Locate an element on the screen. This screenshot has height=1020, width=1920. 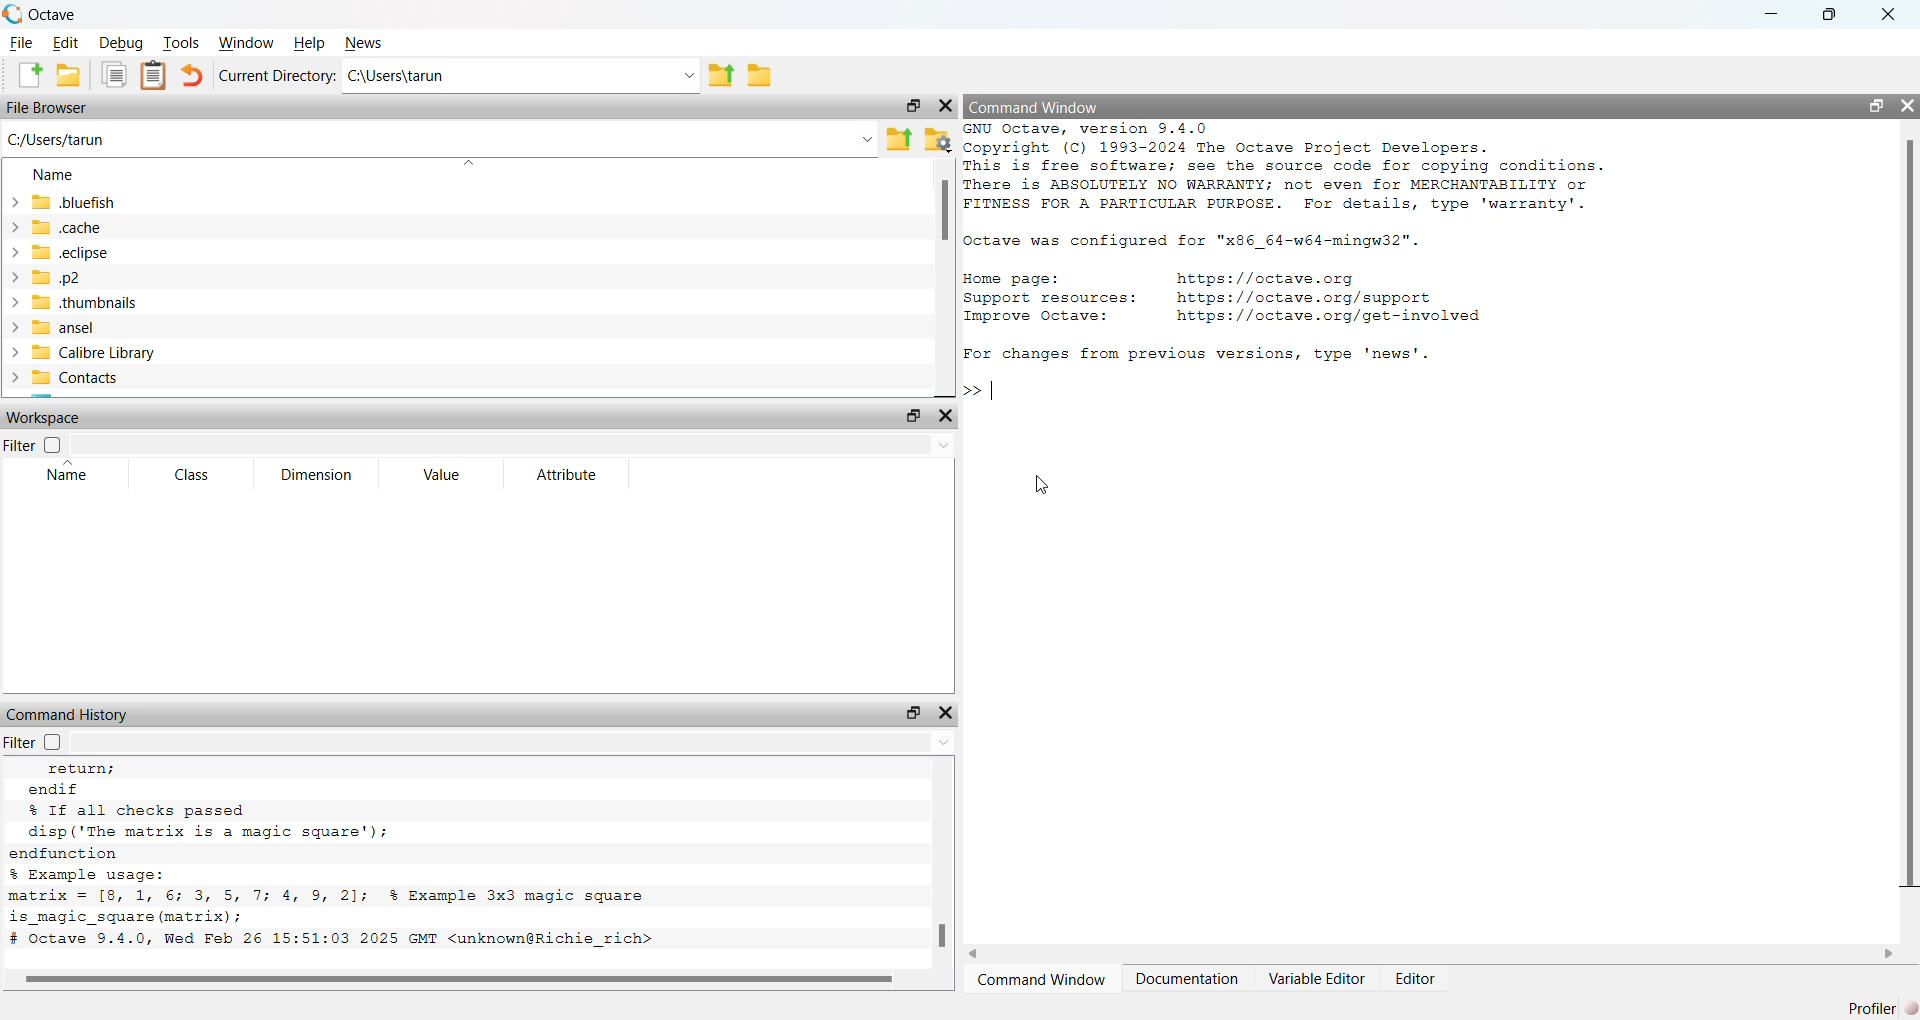
File is located at coordinates (21, 43).